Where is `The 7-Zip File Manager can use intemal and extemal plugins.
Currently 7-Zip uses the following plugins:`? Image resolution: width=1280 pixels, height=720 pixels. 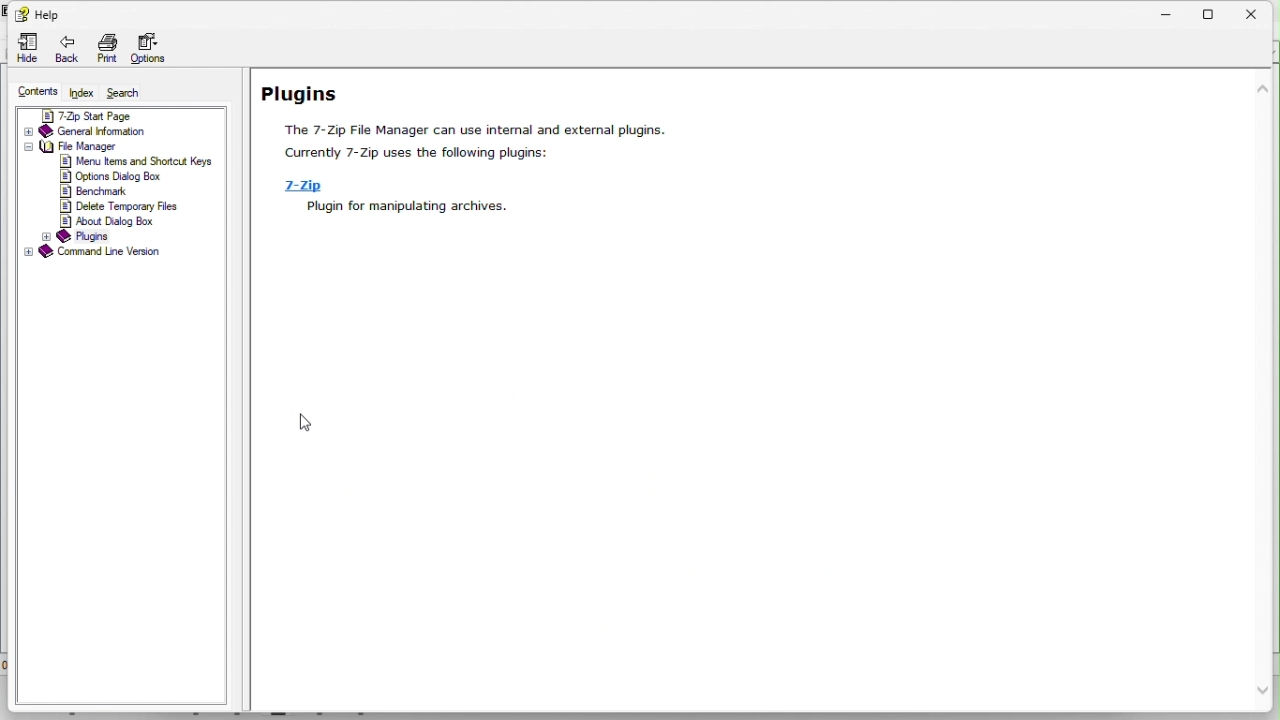 The 7-Zip File Manager can use intemal and extemal plugins.
Currently 7-Zip uses the following plugins: is located at coordinates (476, 142).